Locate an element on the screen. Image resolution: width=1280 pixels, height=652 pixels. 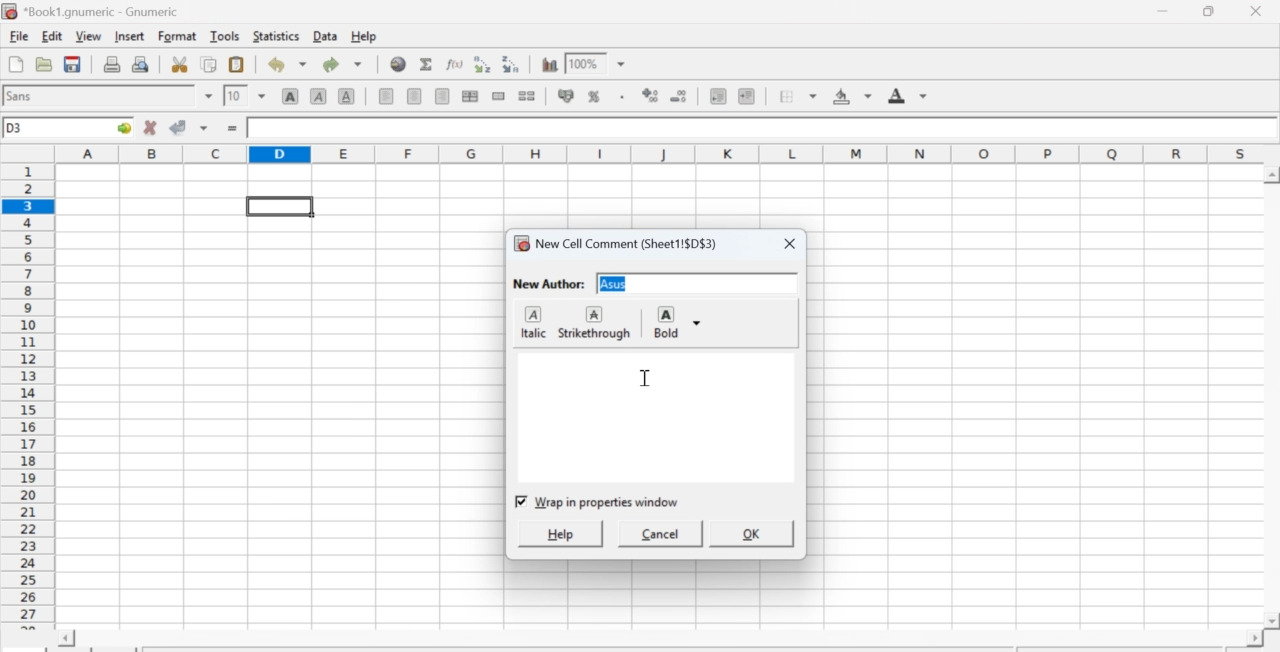
Decrease number of decimals is located at coordinates (678, 96).